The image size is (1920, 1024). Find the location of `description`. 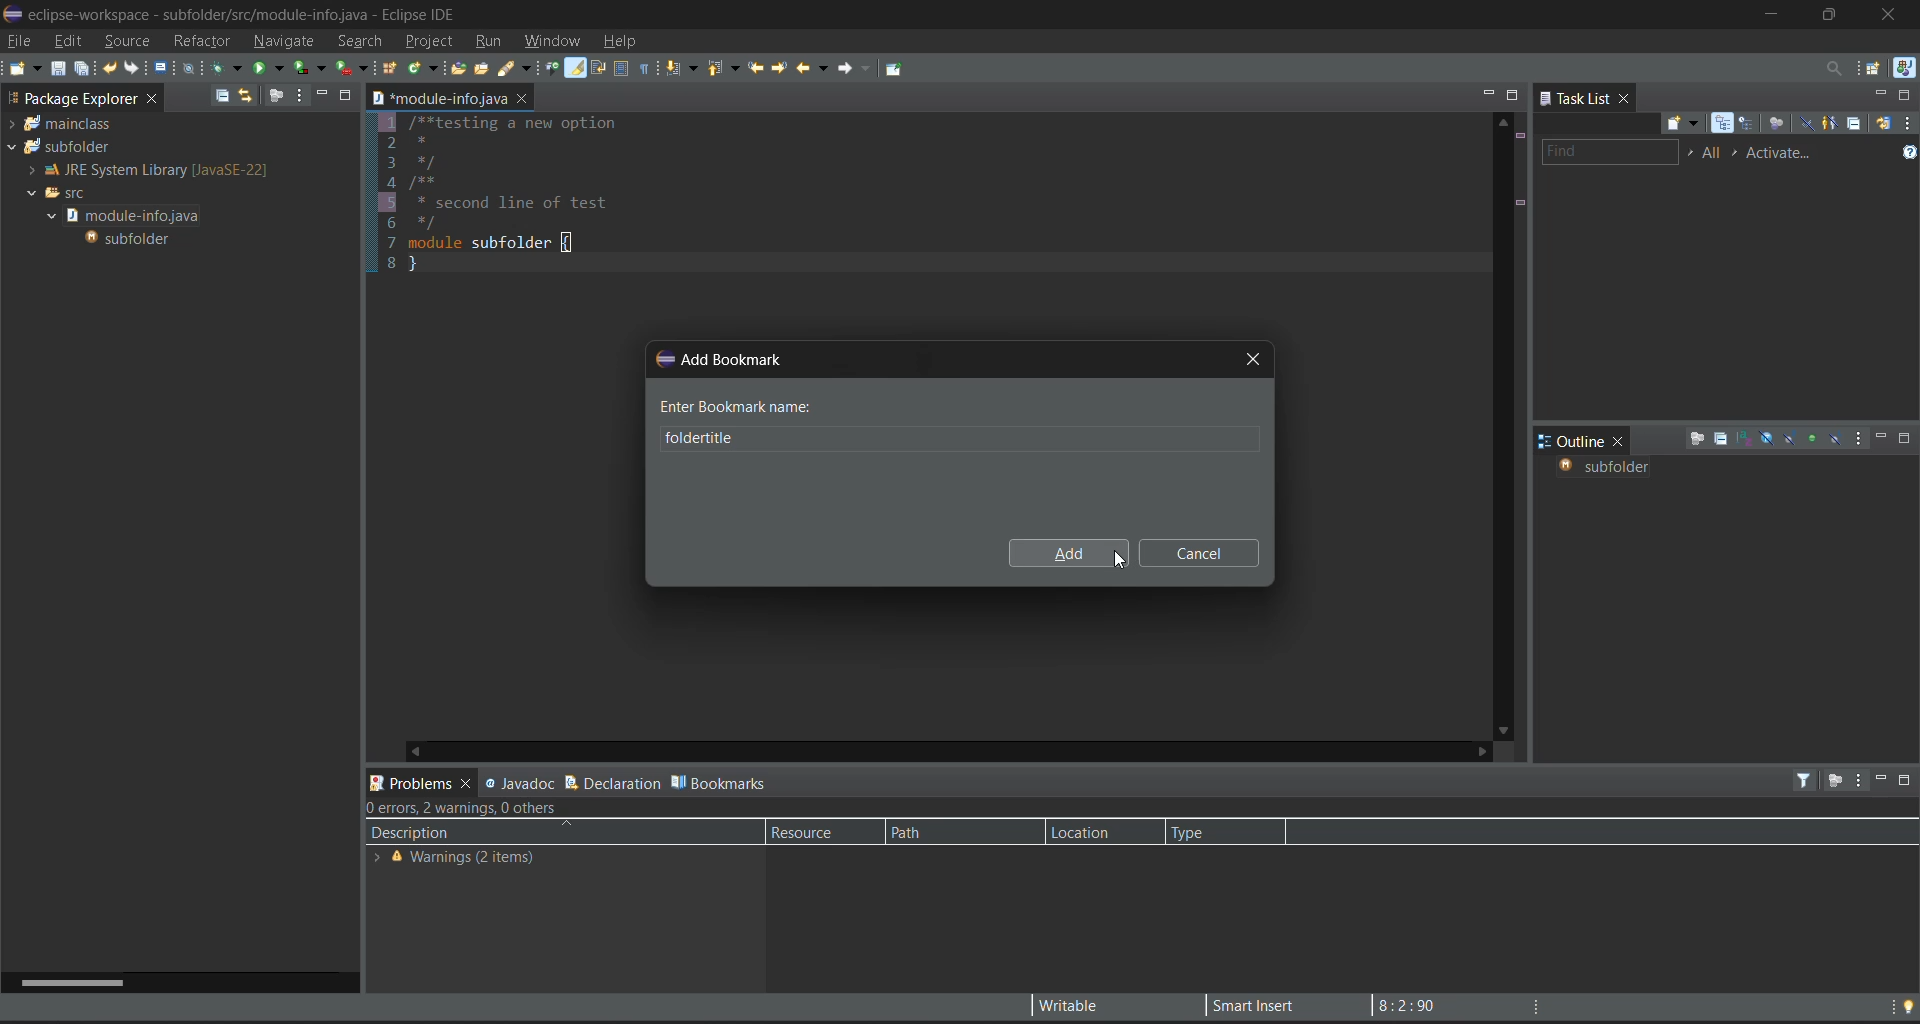

description is located at coordinates (485, 830).